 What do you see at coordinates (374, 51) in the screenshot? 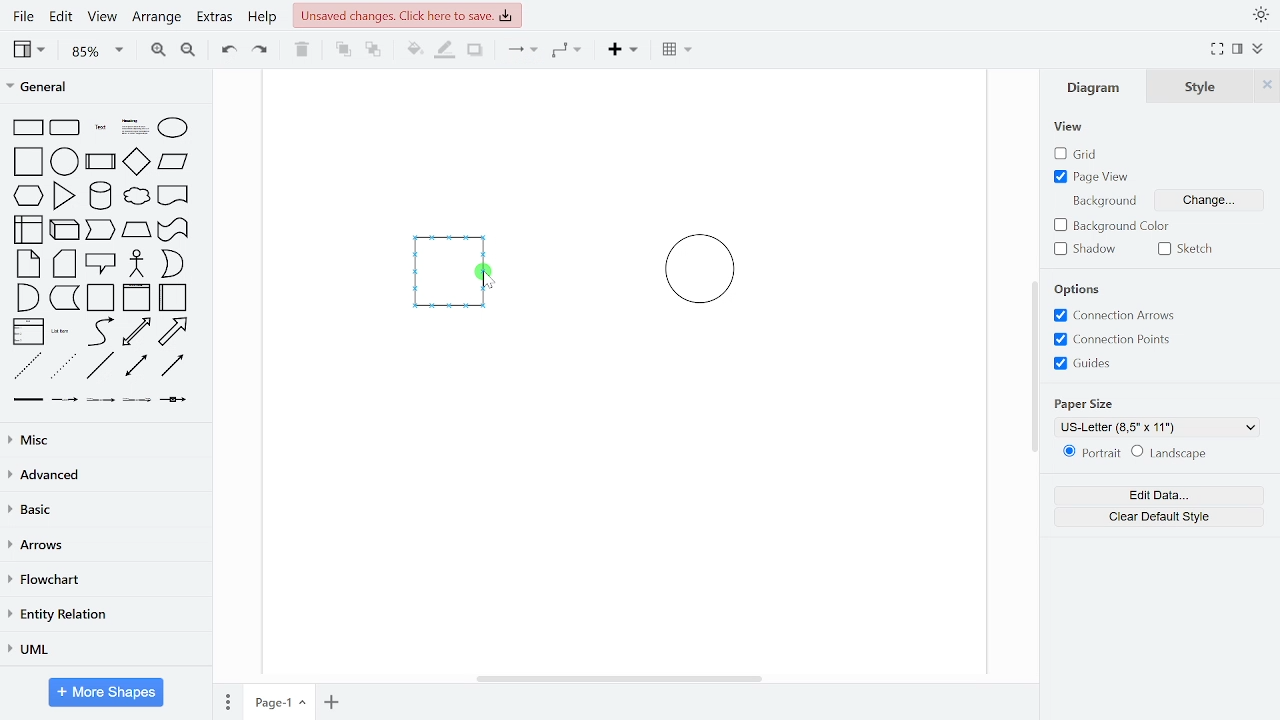
I see `to back` at bounding box center [374, 51].